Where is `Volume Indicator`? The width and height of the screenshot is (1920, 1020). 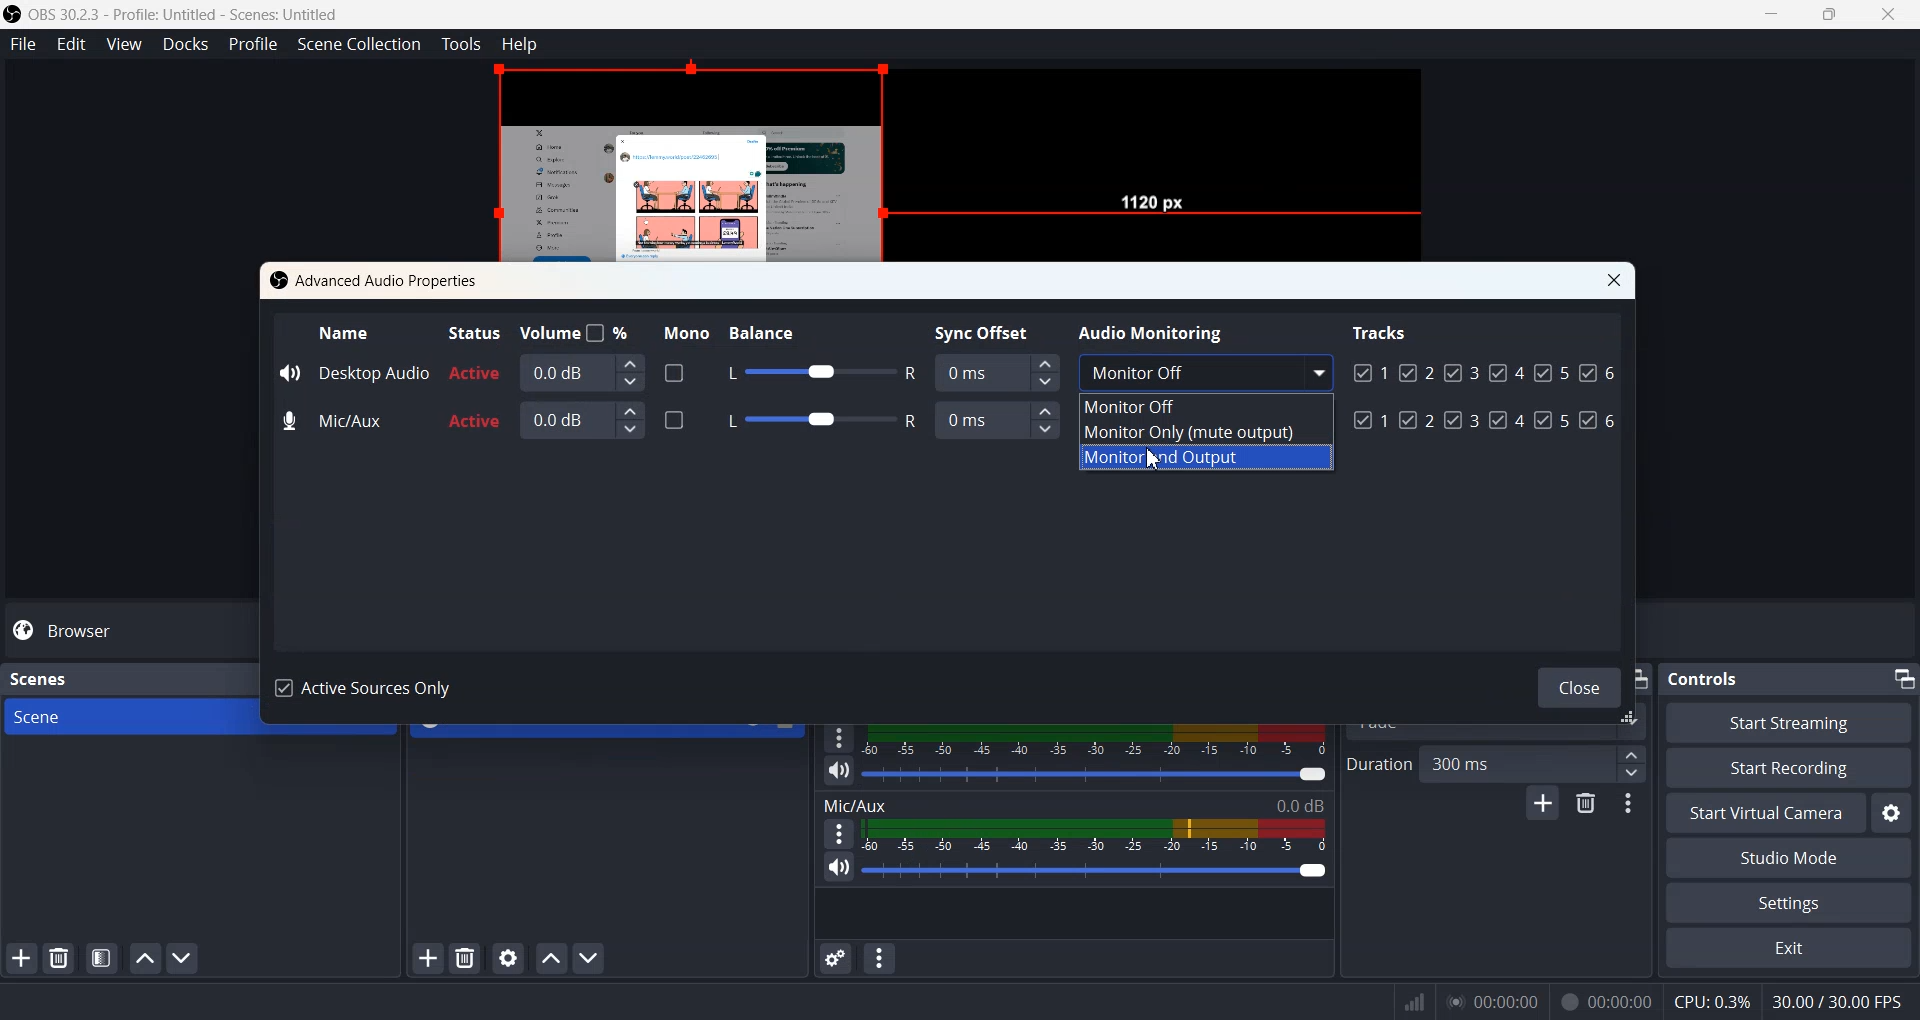
Volume Indicator is located at coordinates (1094, 835).